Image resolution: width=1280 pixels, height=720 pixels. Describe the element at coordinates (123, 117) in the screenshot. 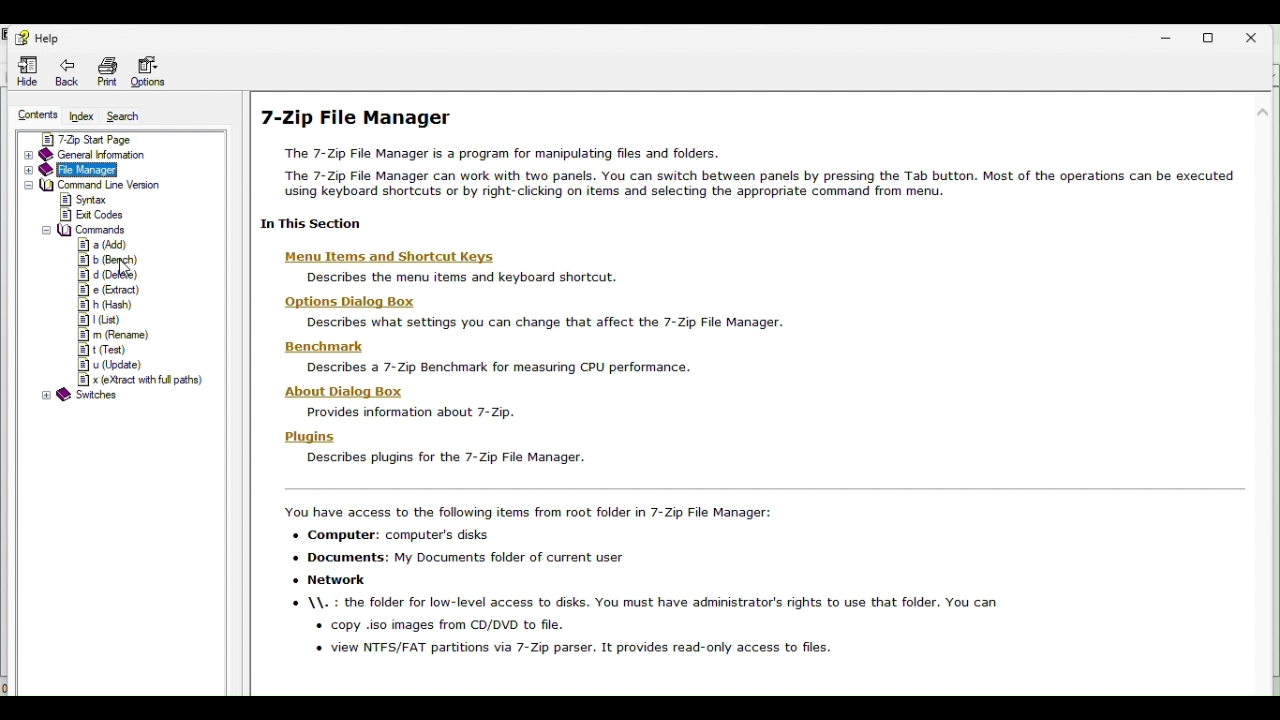

I see `Search` at that location.